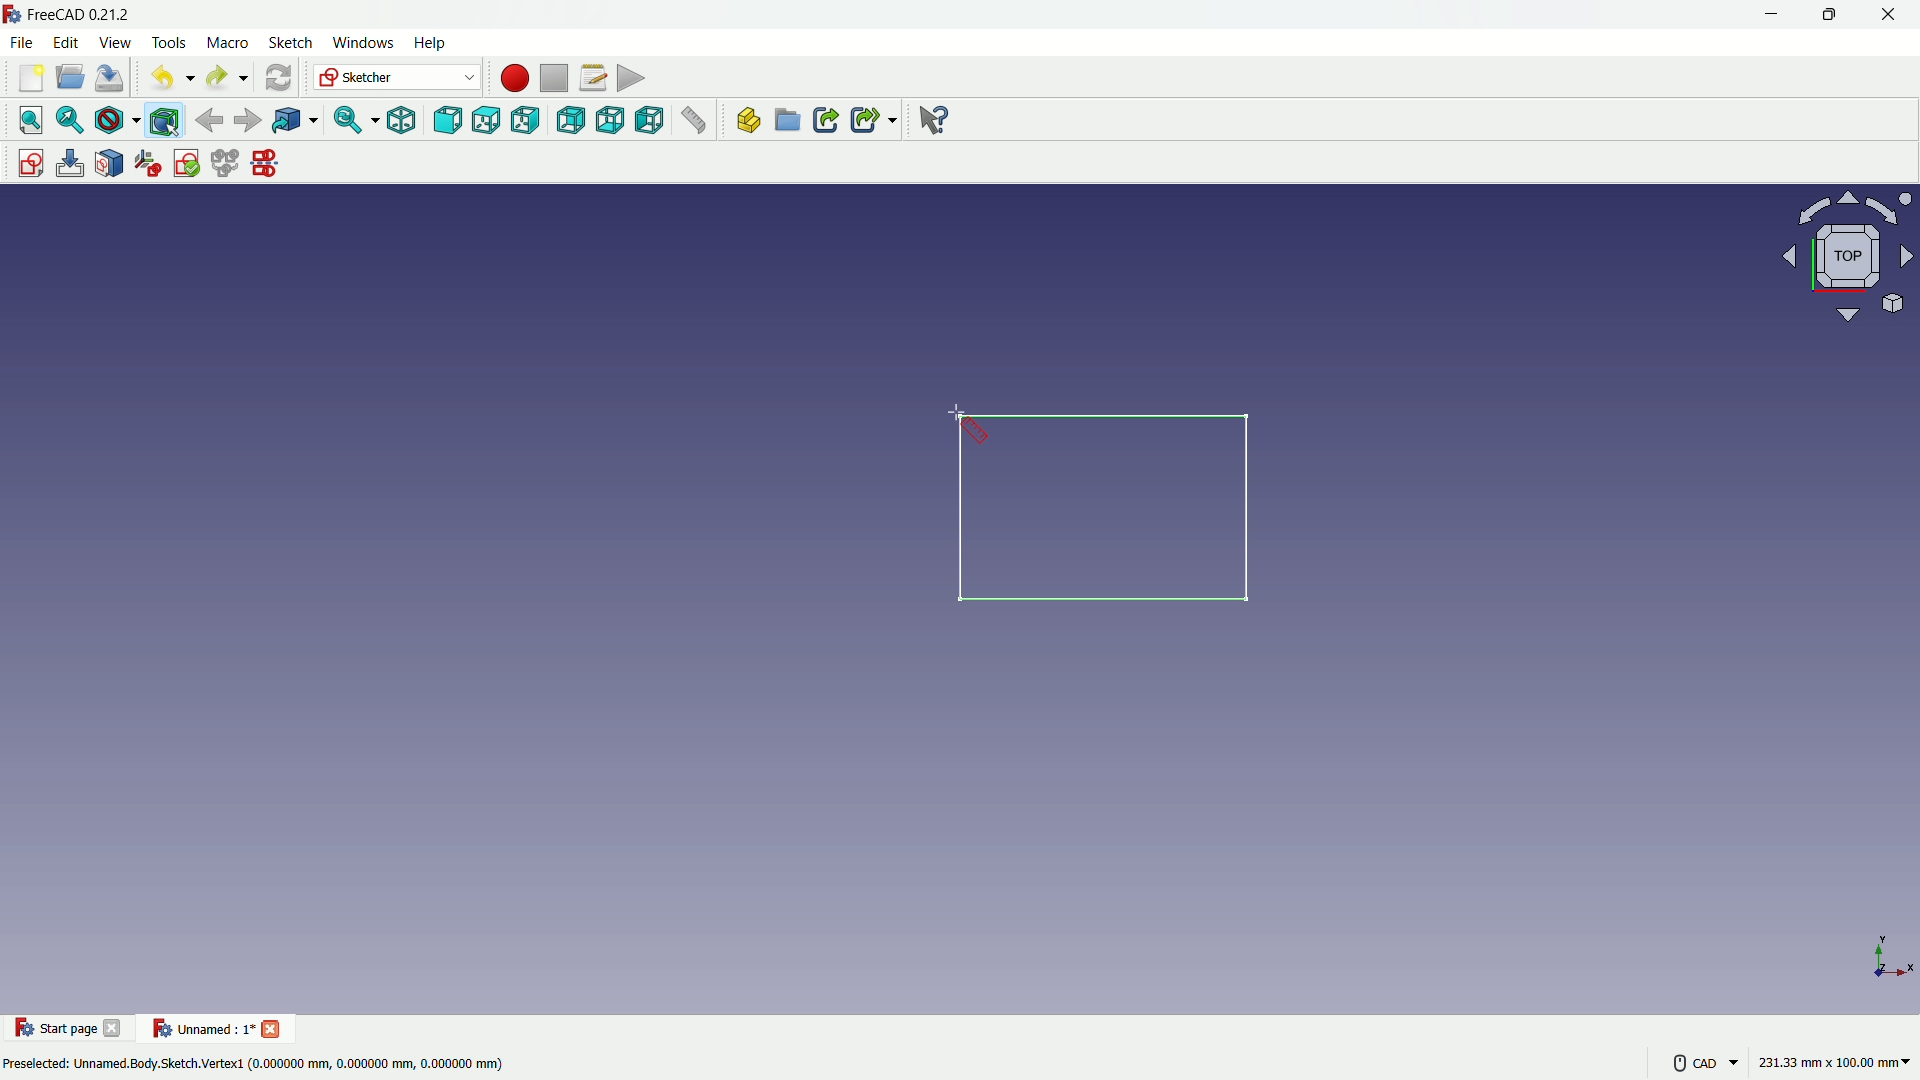 Image resolution: width=1920 pixels, height=1080 pixels. What do you see at coordinates (209, 119) in the screenshot?
I see `back` at bounding box center [209, 119].